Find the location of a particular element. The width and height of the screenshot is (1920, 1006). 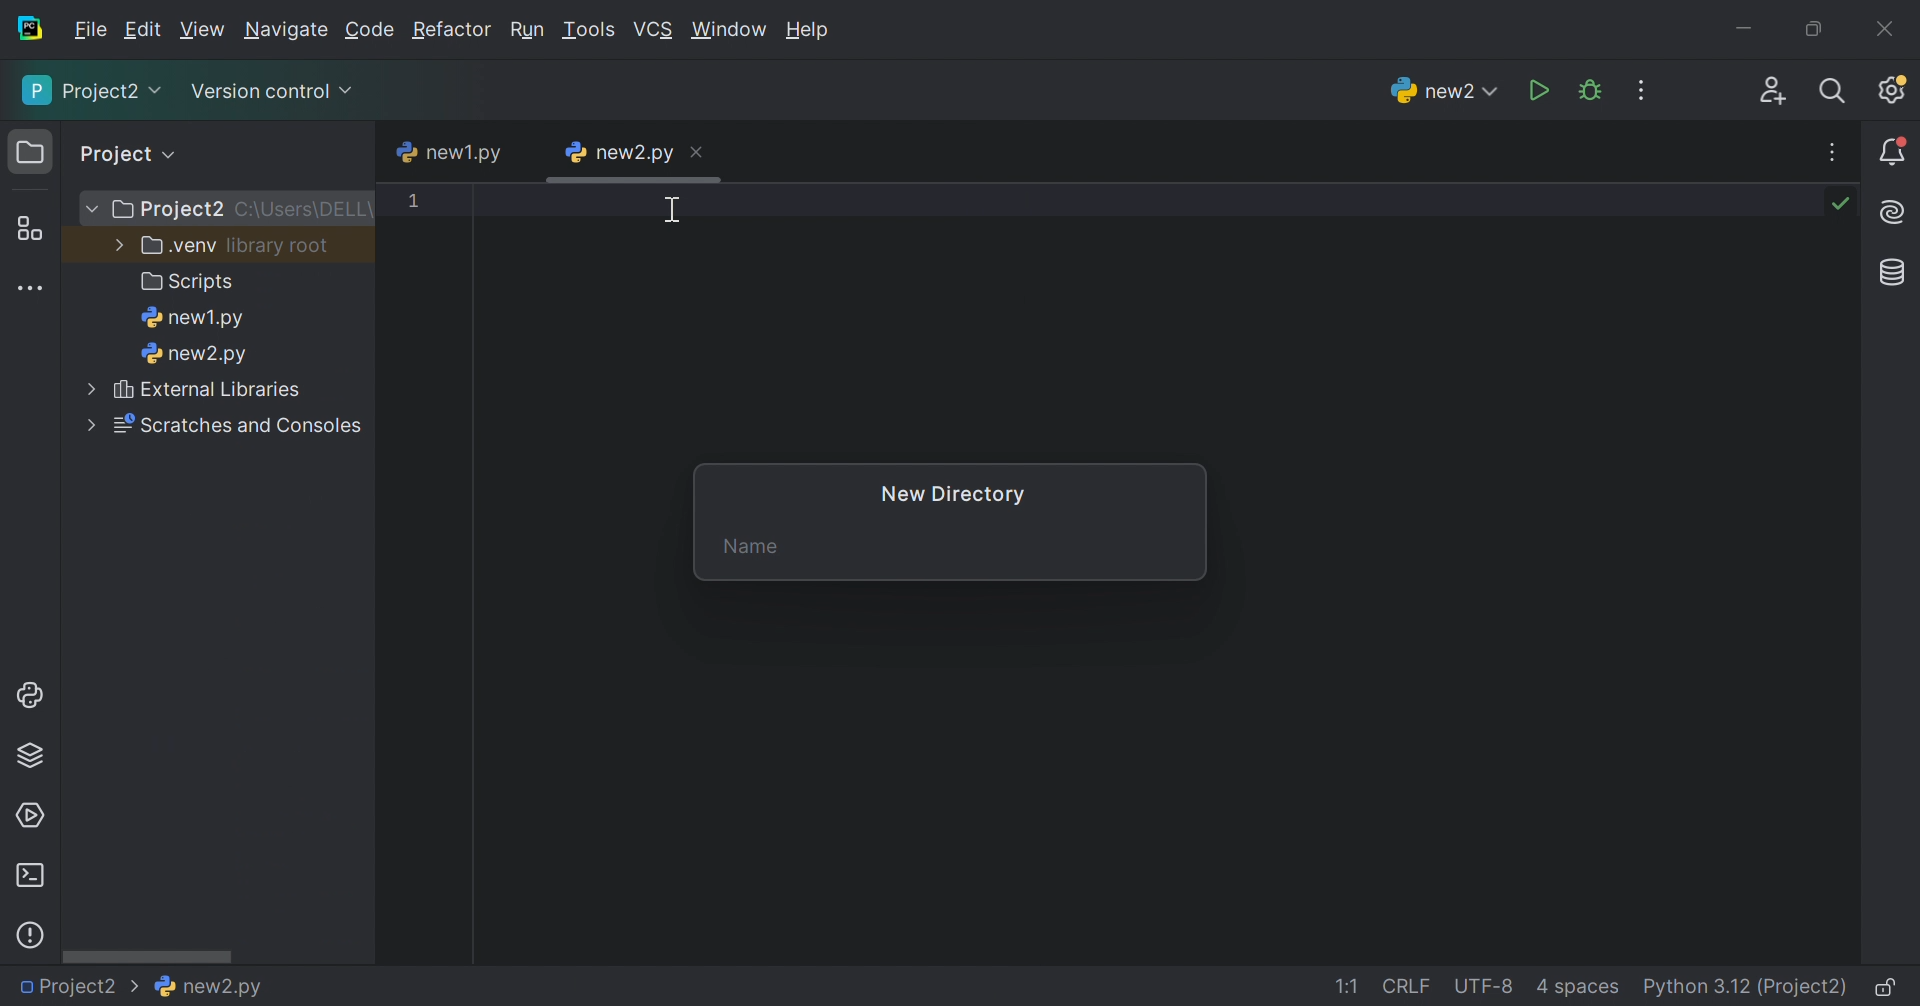

External libraries is located at coordinates (210, 390).